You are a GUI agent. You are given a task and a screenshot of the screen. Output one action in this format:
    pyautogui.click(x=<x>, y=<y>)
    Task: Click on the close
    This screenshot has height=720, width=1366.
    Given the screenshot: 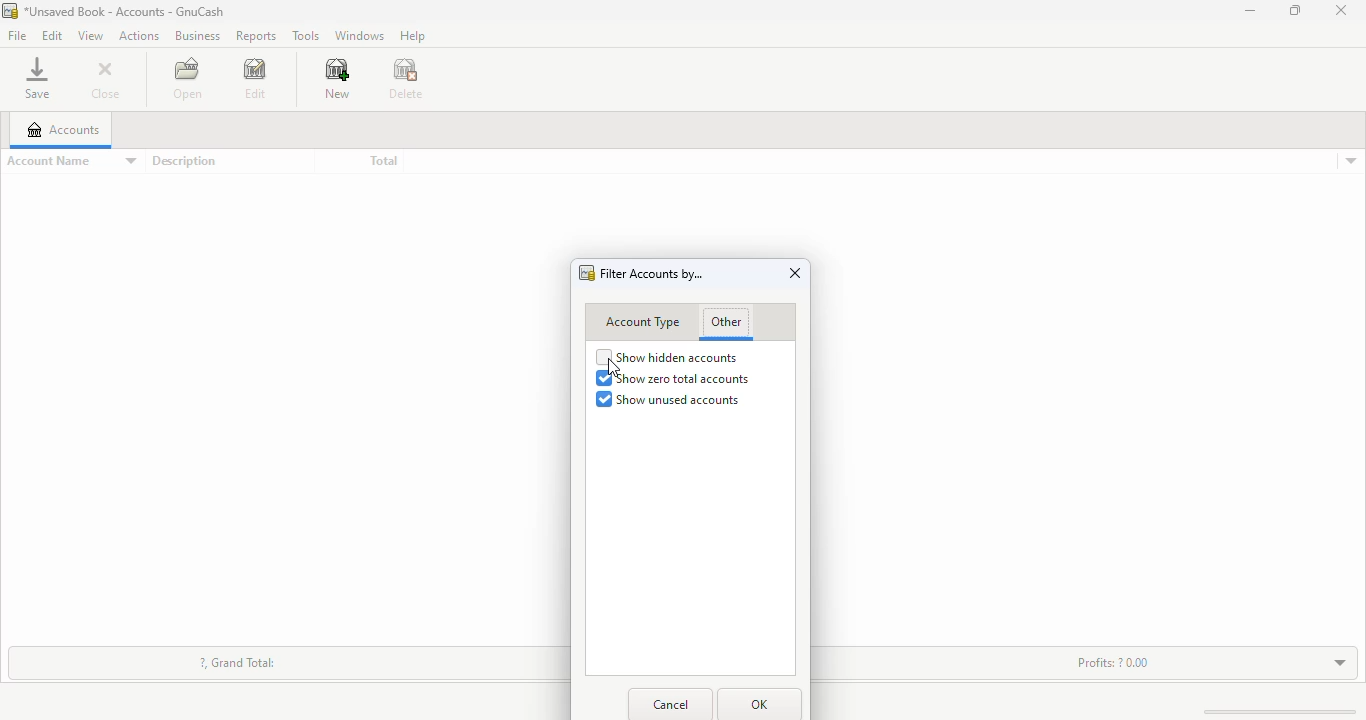 What is the action you would take?
    pyautogui.click(x=106, y=82)
    